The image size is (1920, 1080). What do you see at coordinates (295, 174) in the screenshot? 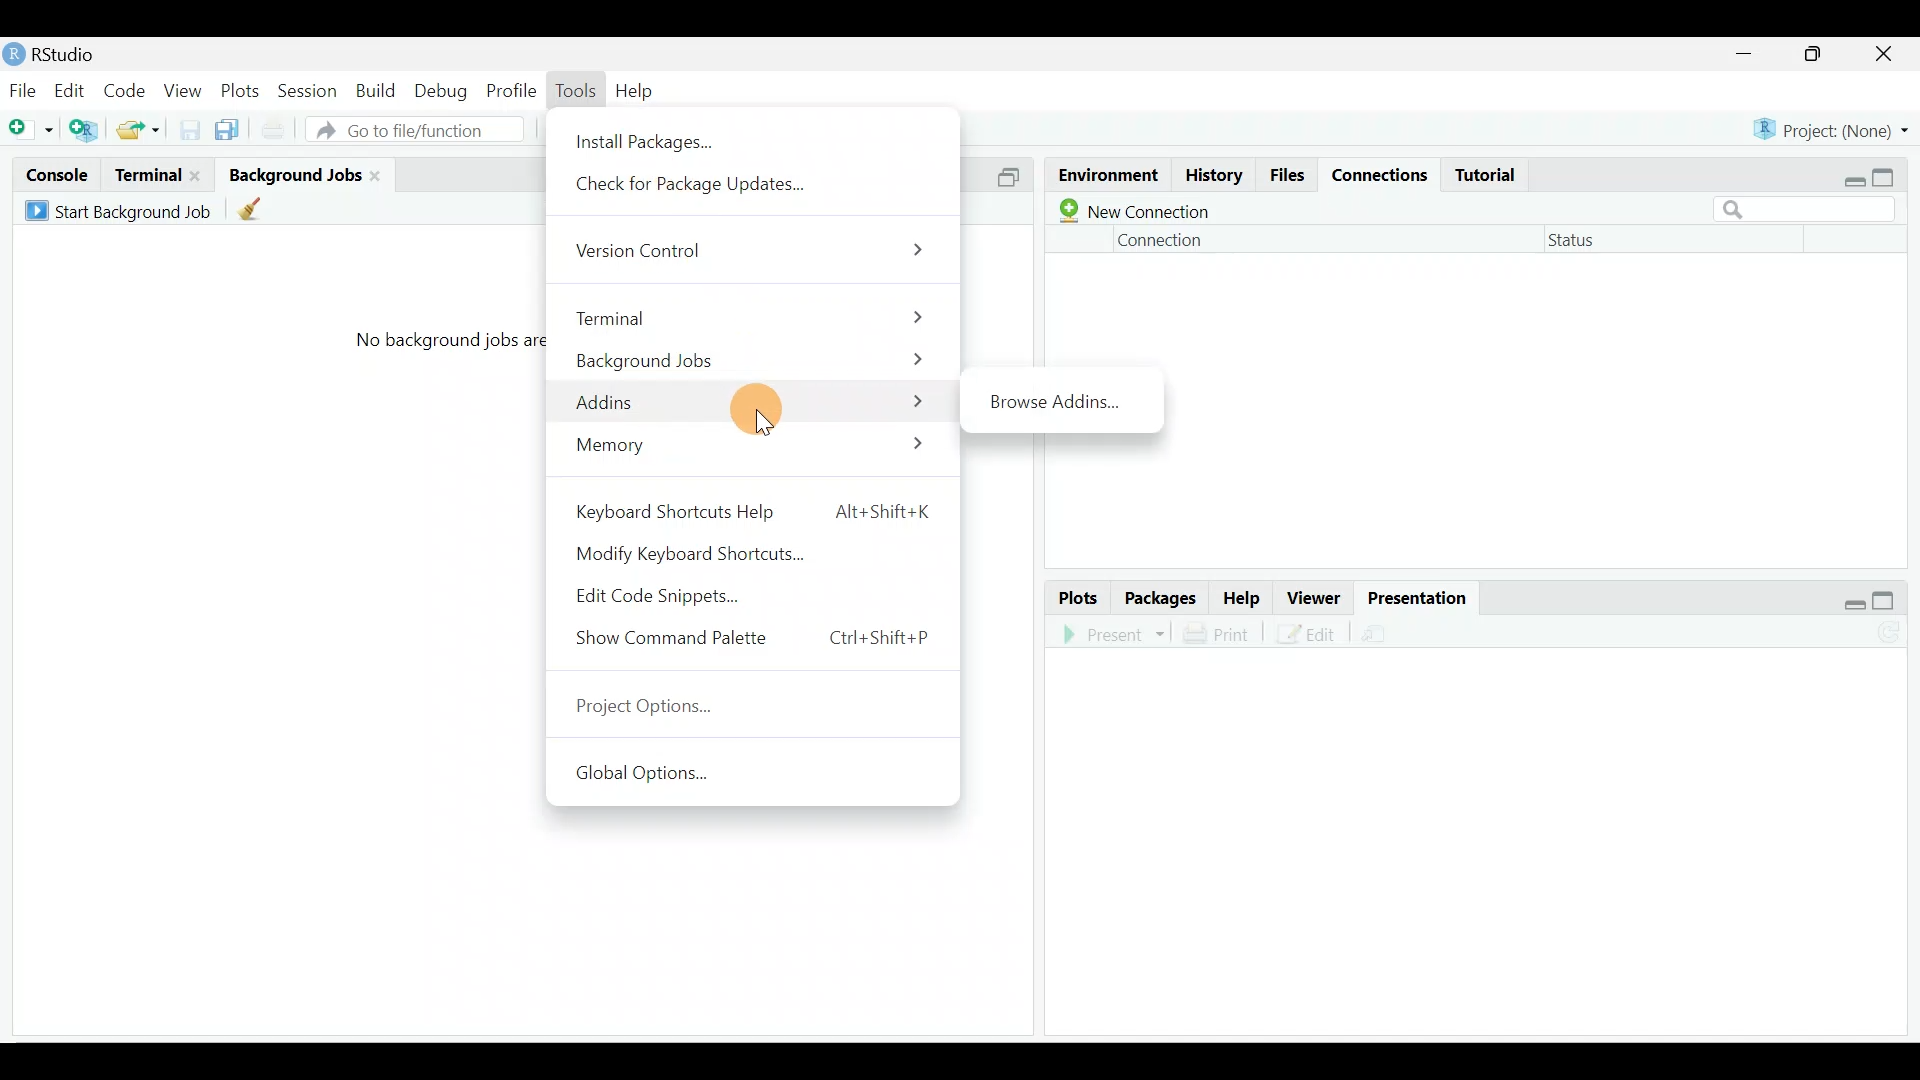
I see `Background jobs` at bounding box center [295, 174].